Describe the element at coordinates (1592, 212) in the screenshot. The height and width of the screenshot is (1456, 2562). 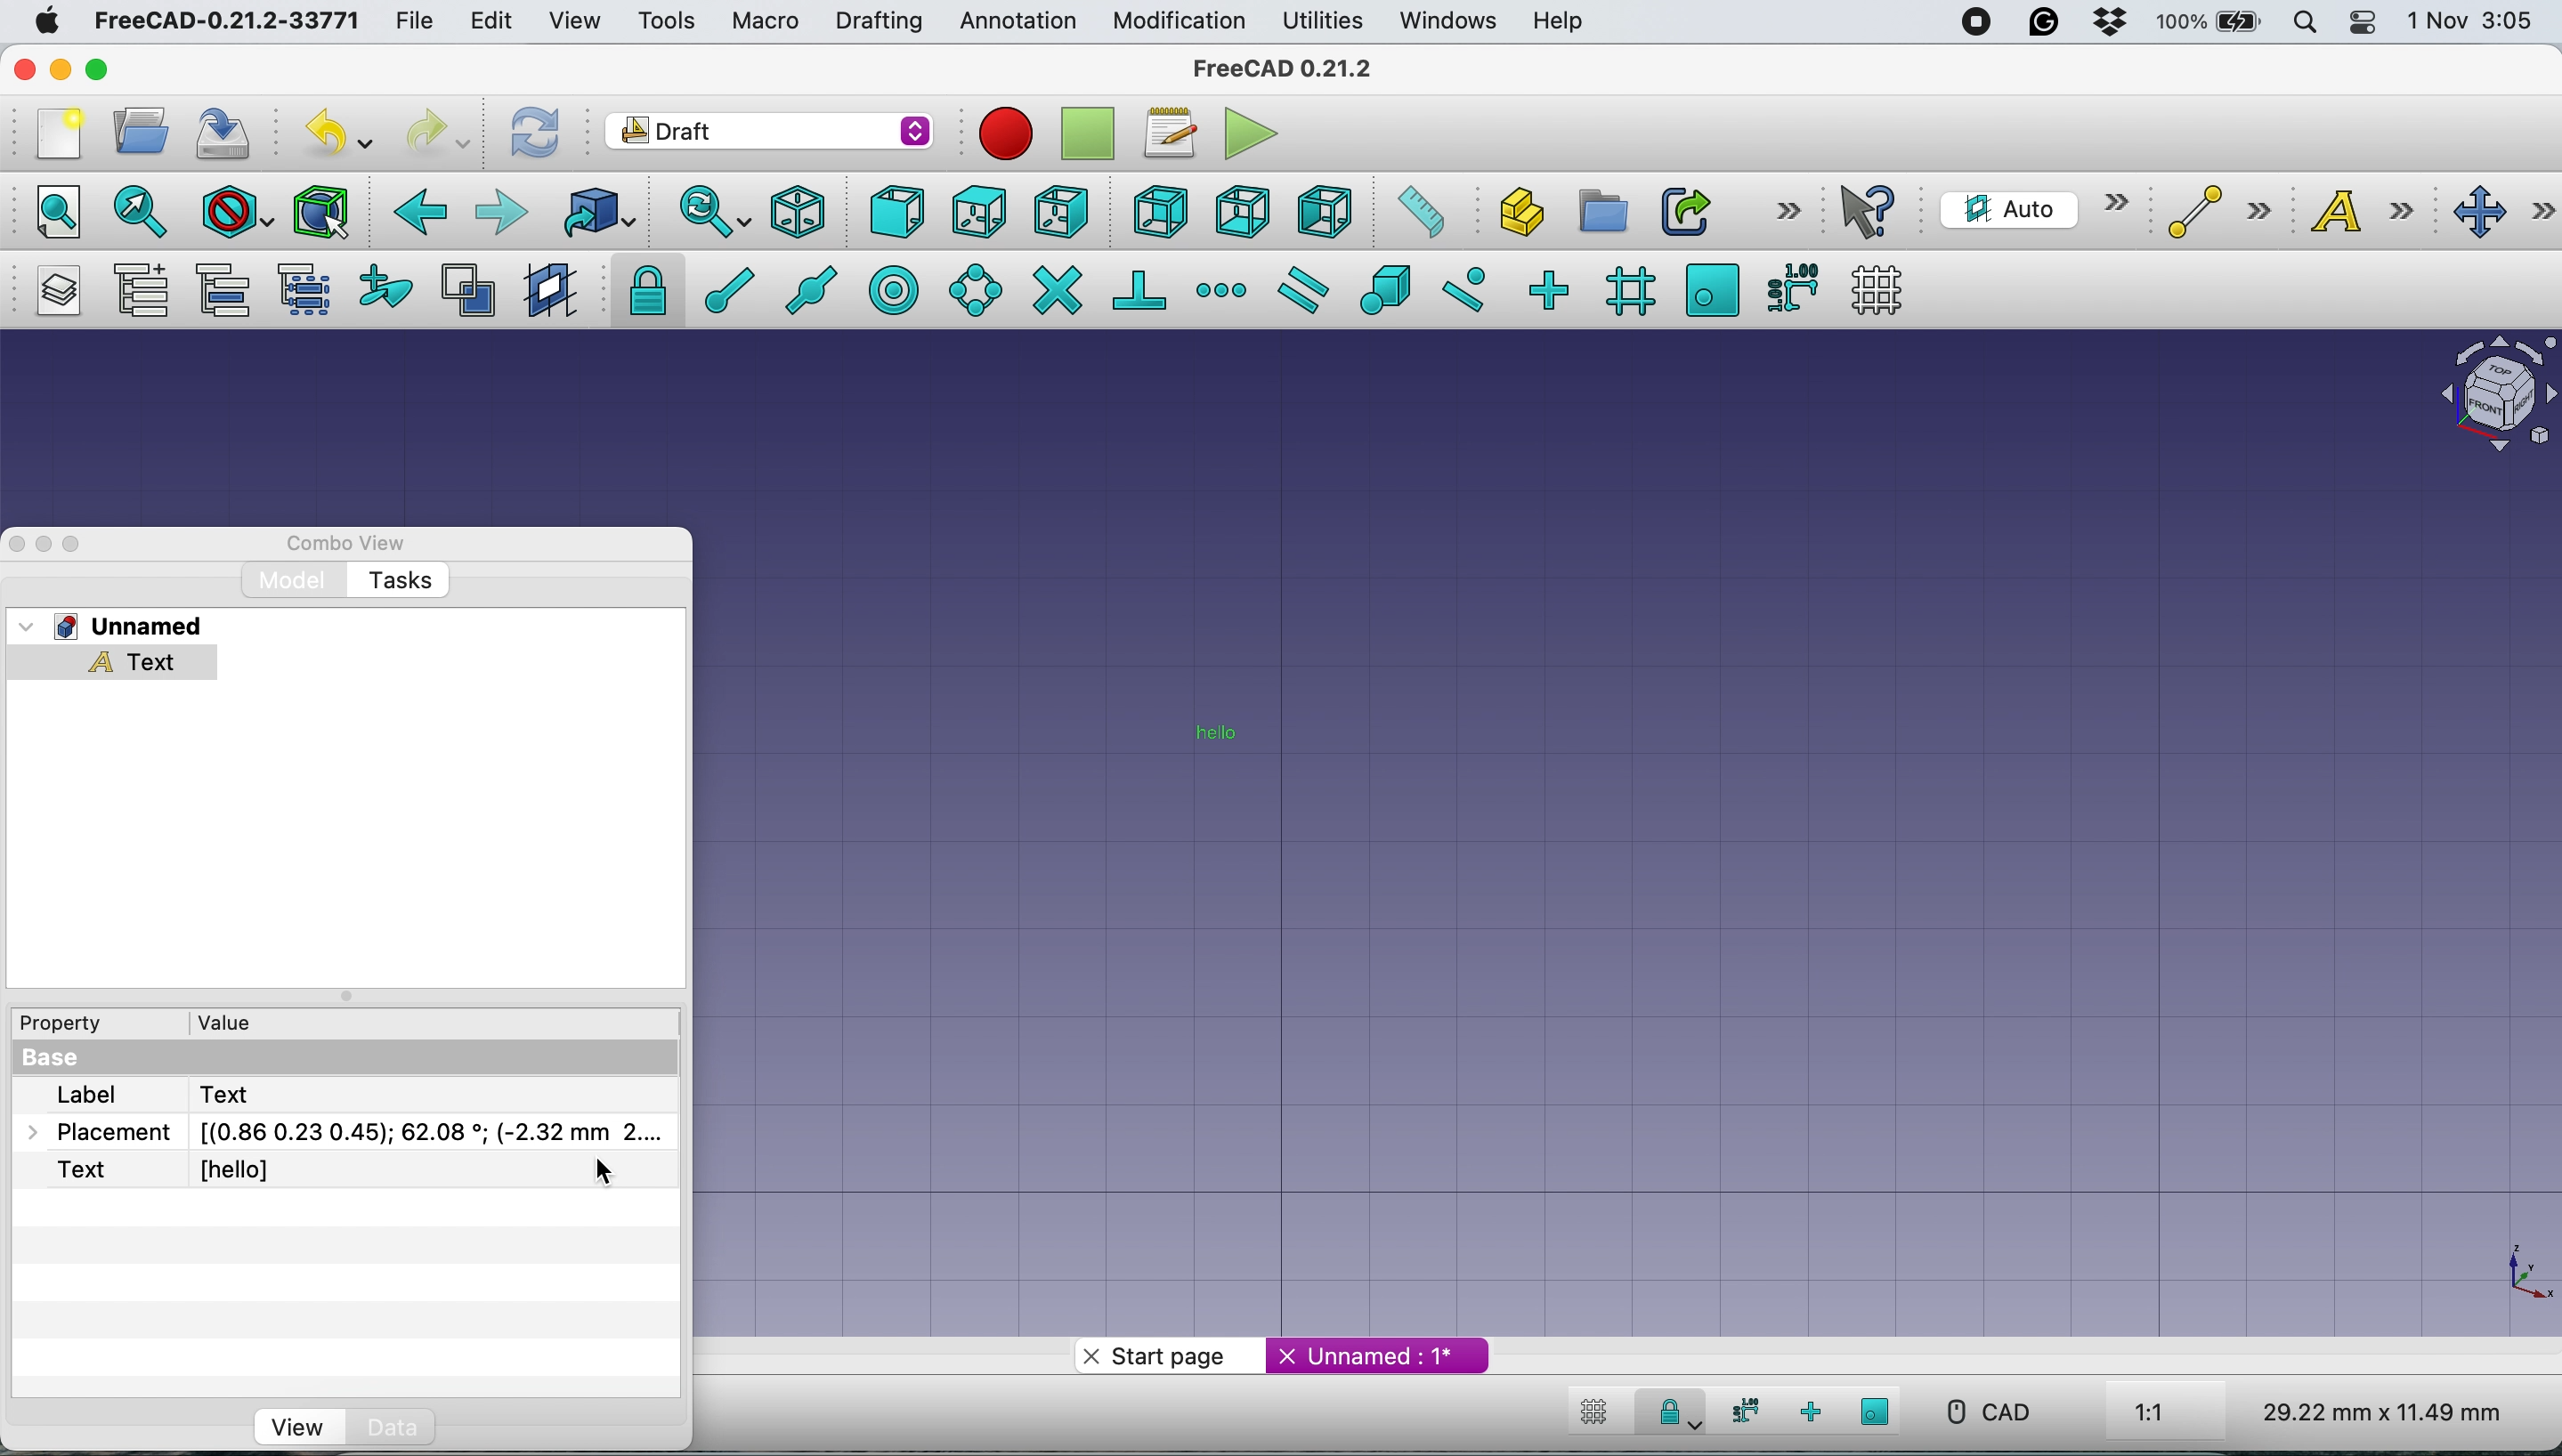
I see `create part` at that location.